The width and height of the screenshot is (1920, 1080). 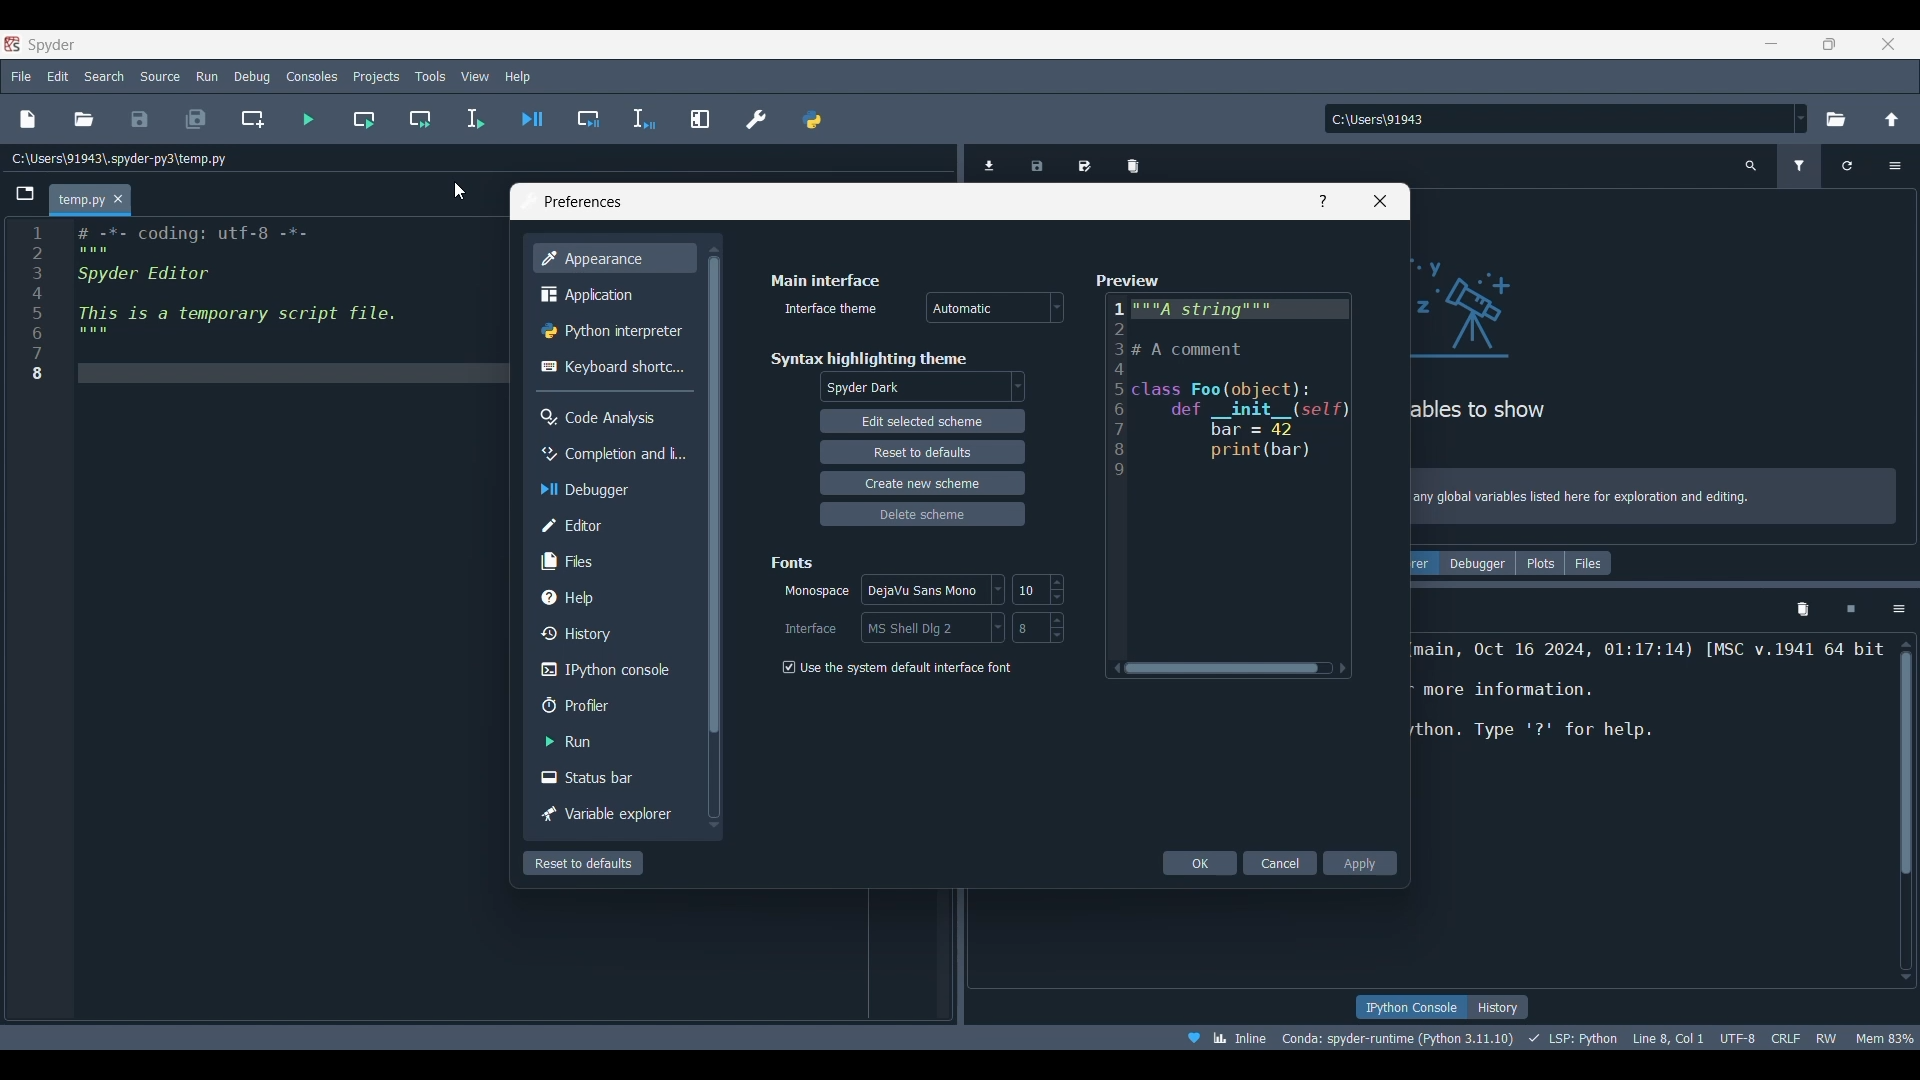 I want to click on Preferences, so click(x=755, y=118).